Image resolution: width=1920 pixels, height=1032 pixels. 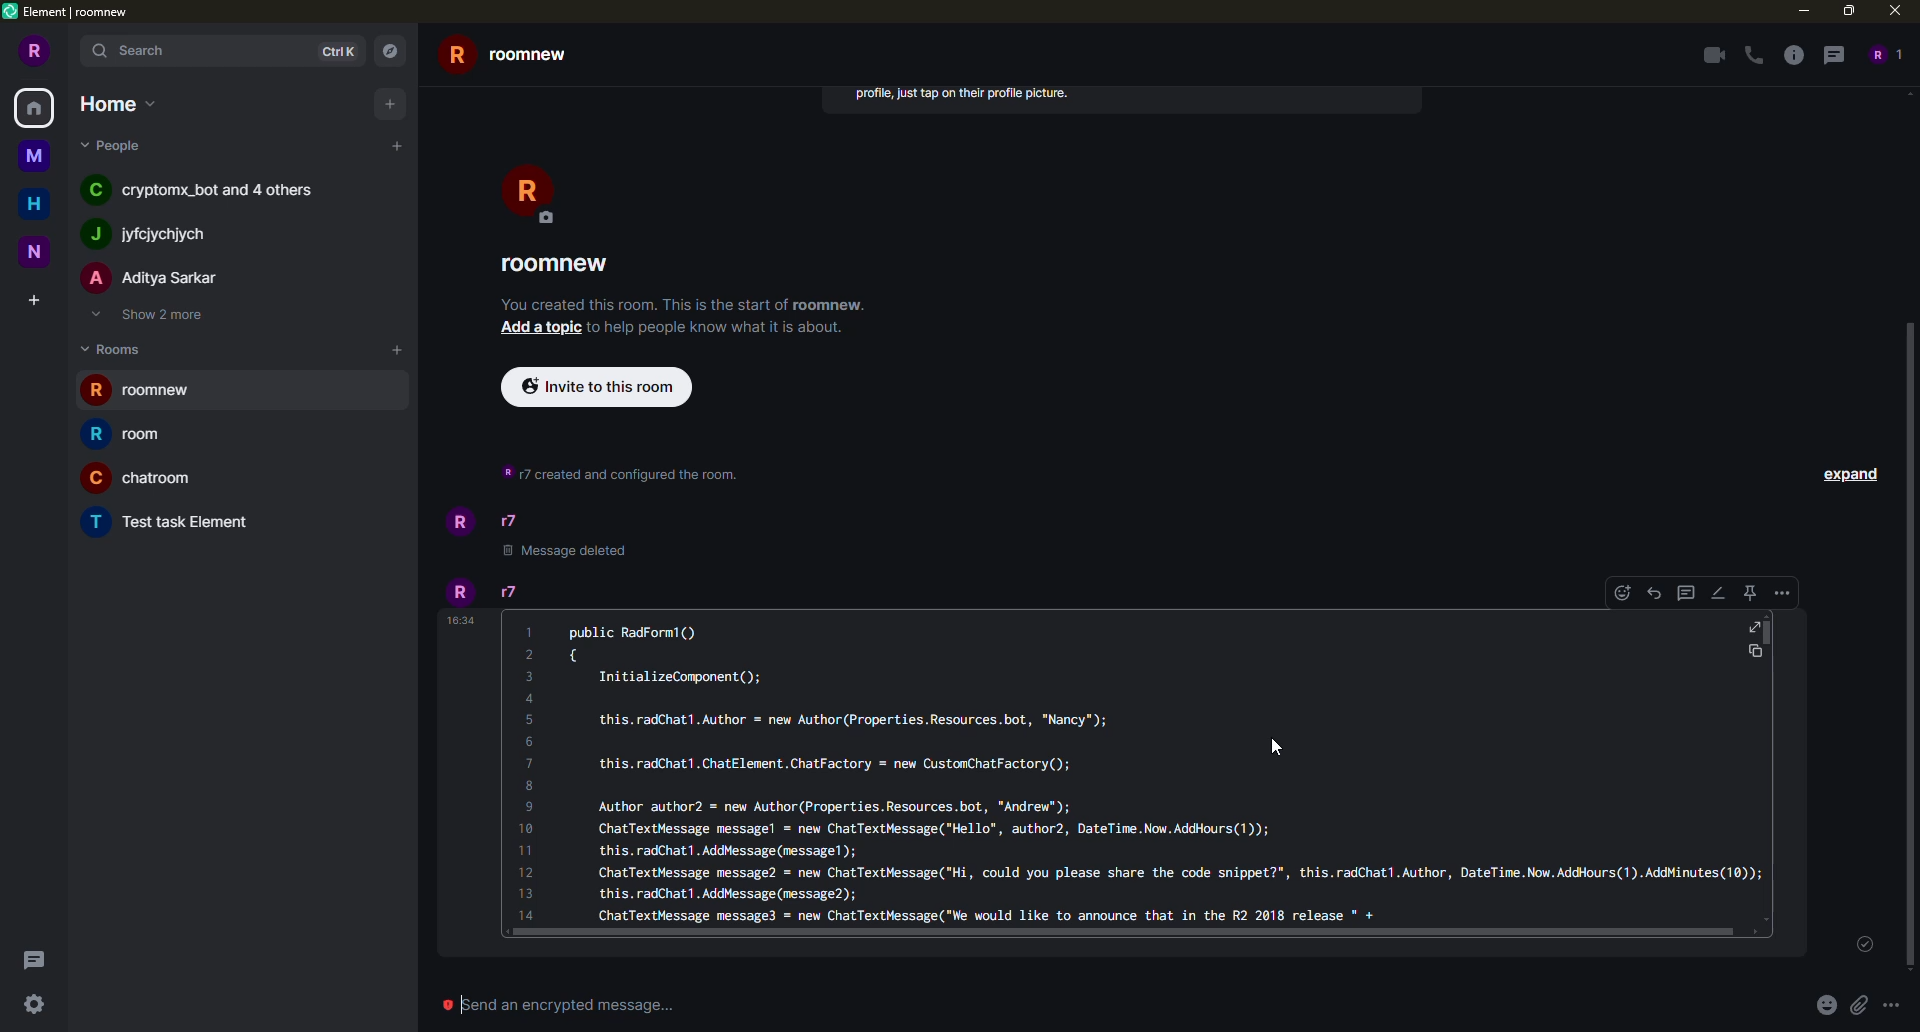 I want to click on home, so click(x=127, y=103).